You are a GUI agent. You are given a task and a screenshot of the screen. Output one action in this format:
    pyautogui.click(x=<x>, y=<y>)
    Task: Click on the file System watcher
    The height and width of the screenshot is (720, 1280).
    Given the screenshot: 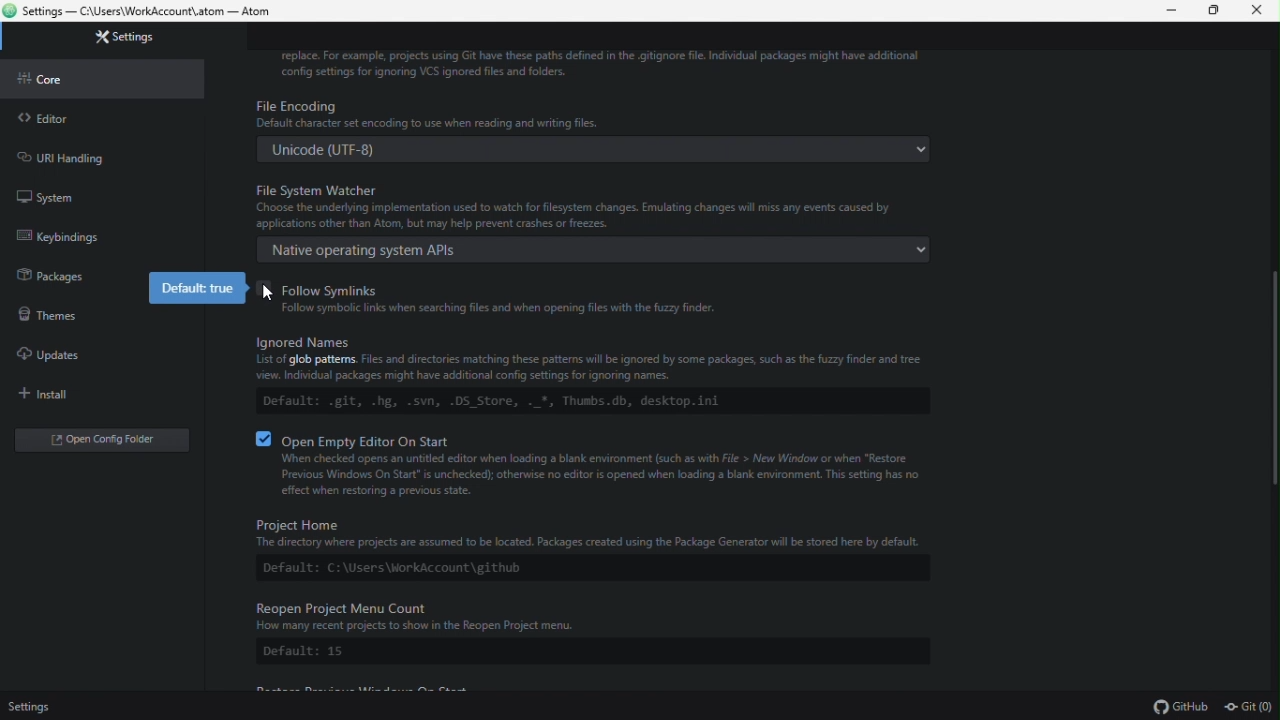 What is the action you would take?
    pyautogui.click(x=596, y=203)
    